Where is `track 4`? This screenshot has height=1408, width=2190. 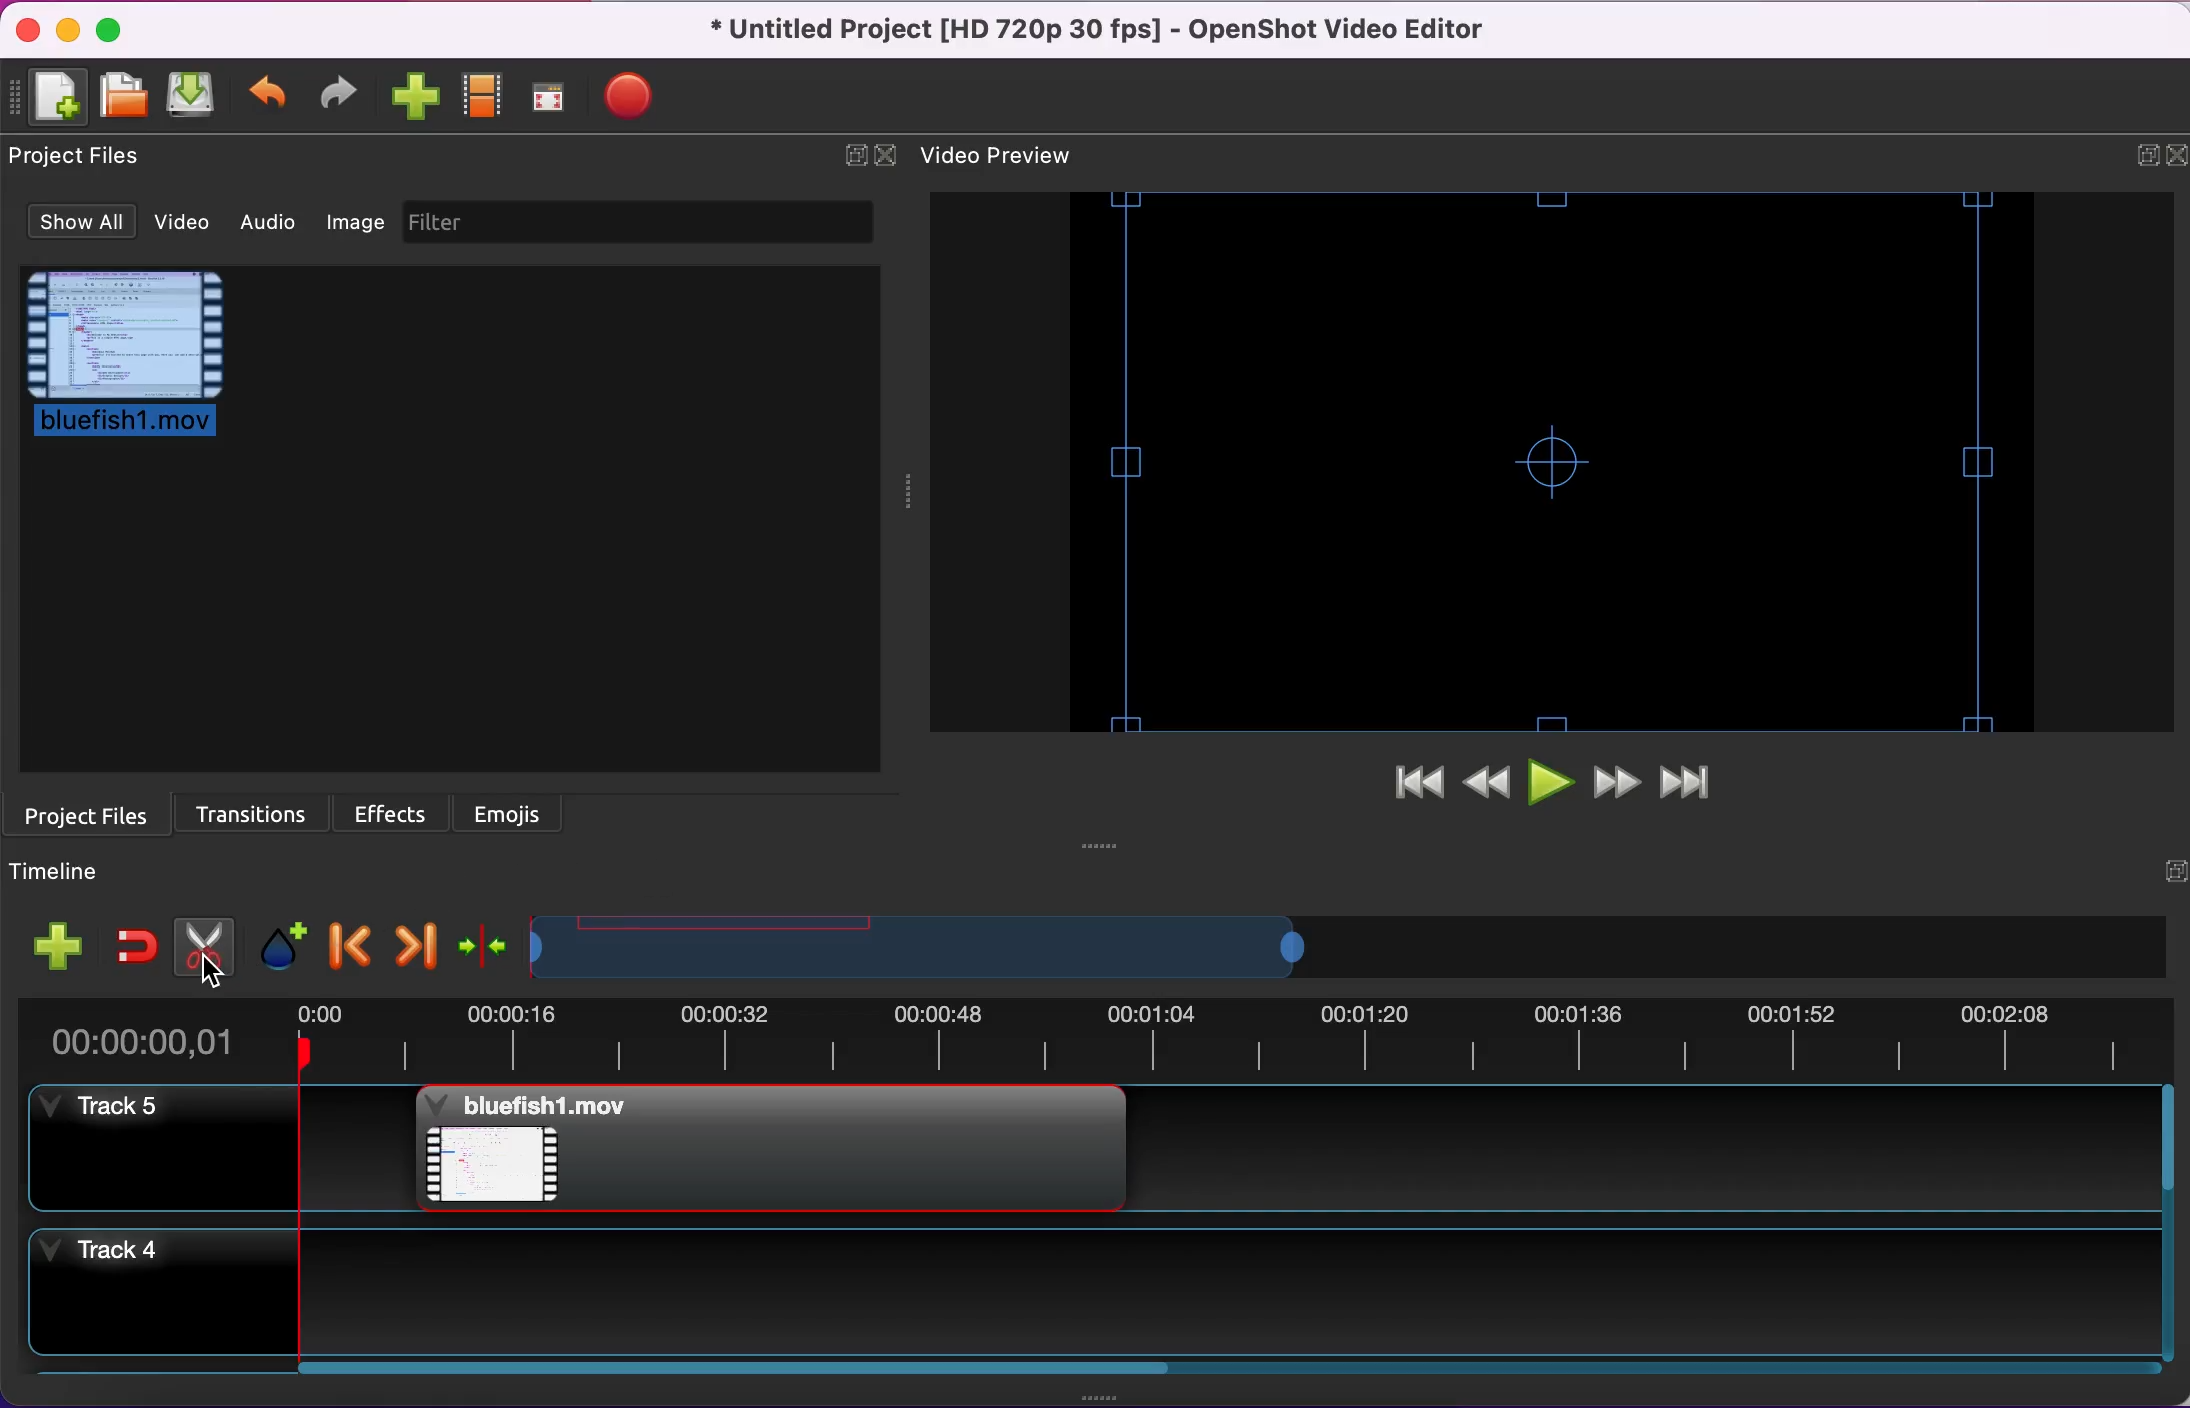
track 4 is located at coordinates (166, 1303).